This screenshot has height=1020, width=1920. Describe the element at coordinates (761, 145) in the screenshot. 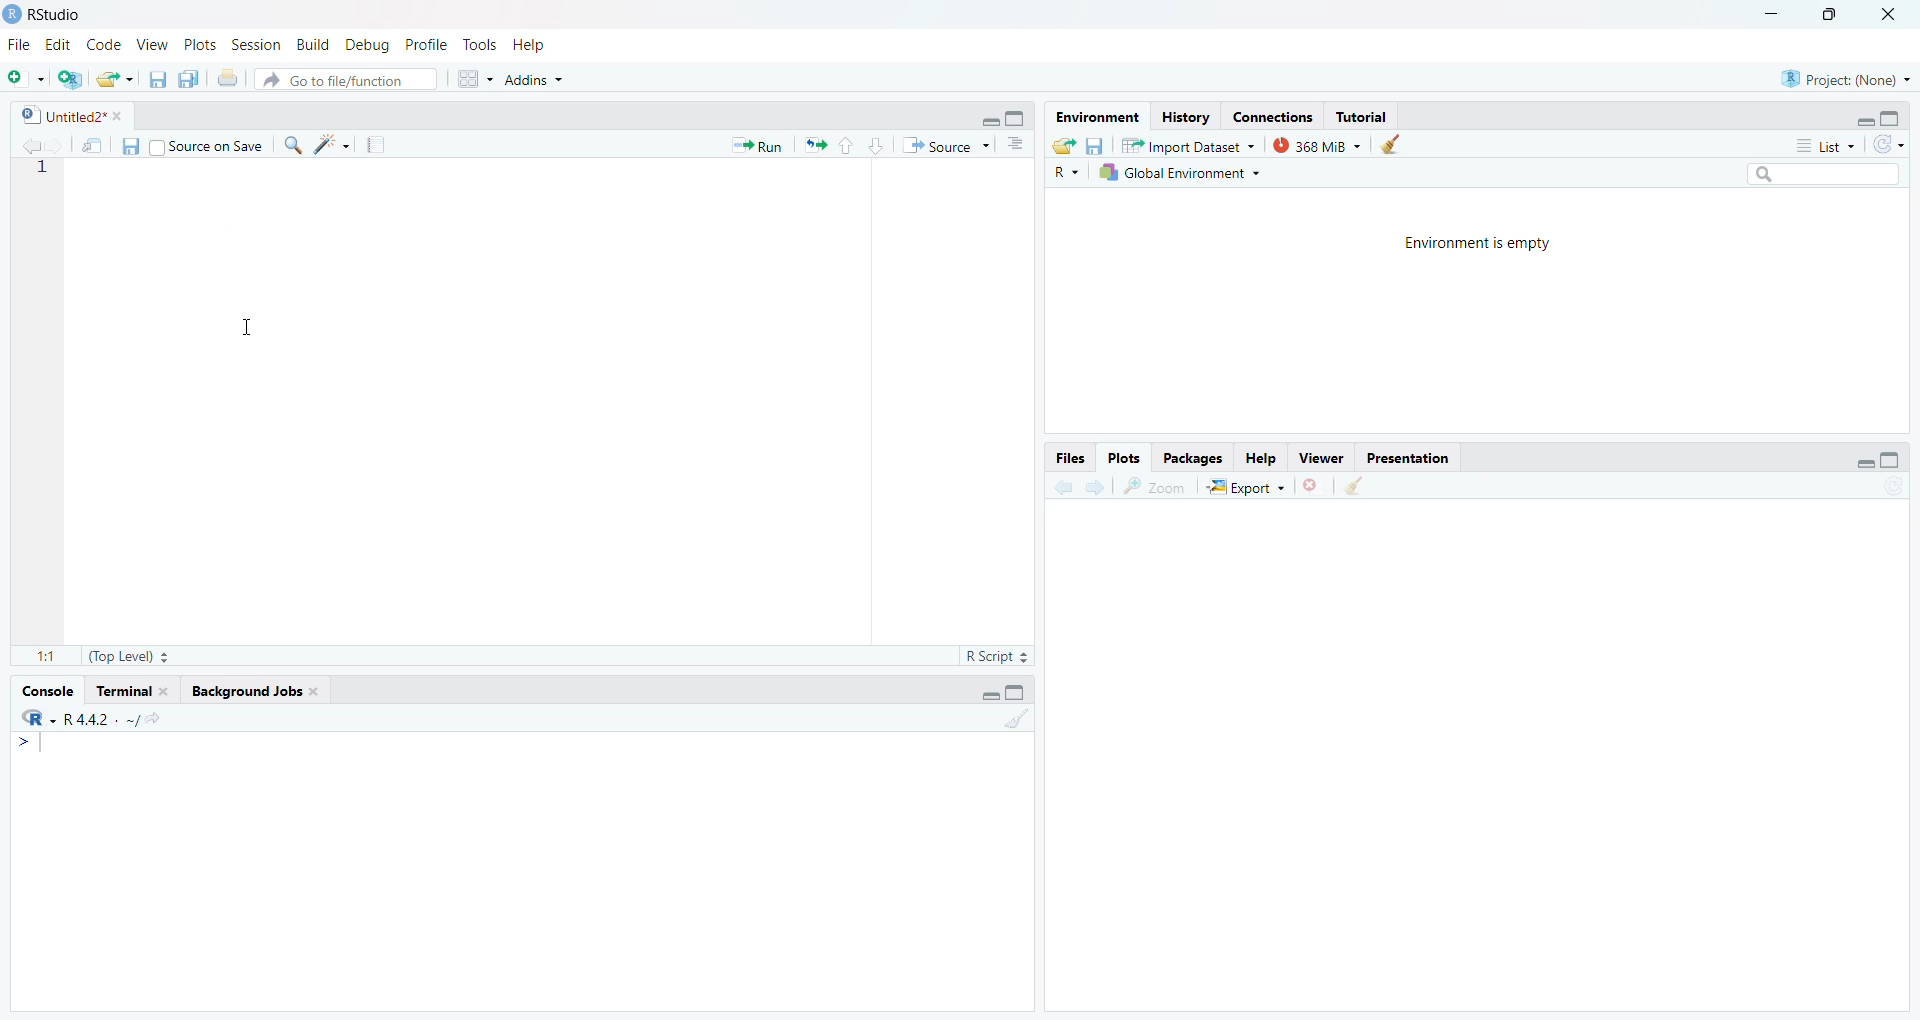

I see `* Run` at that location.